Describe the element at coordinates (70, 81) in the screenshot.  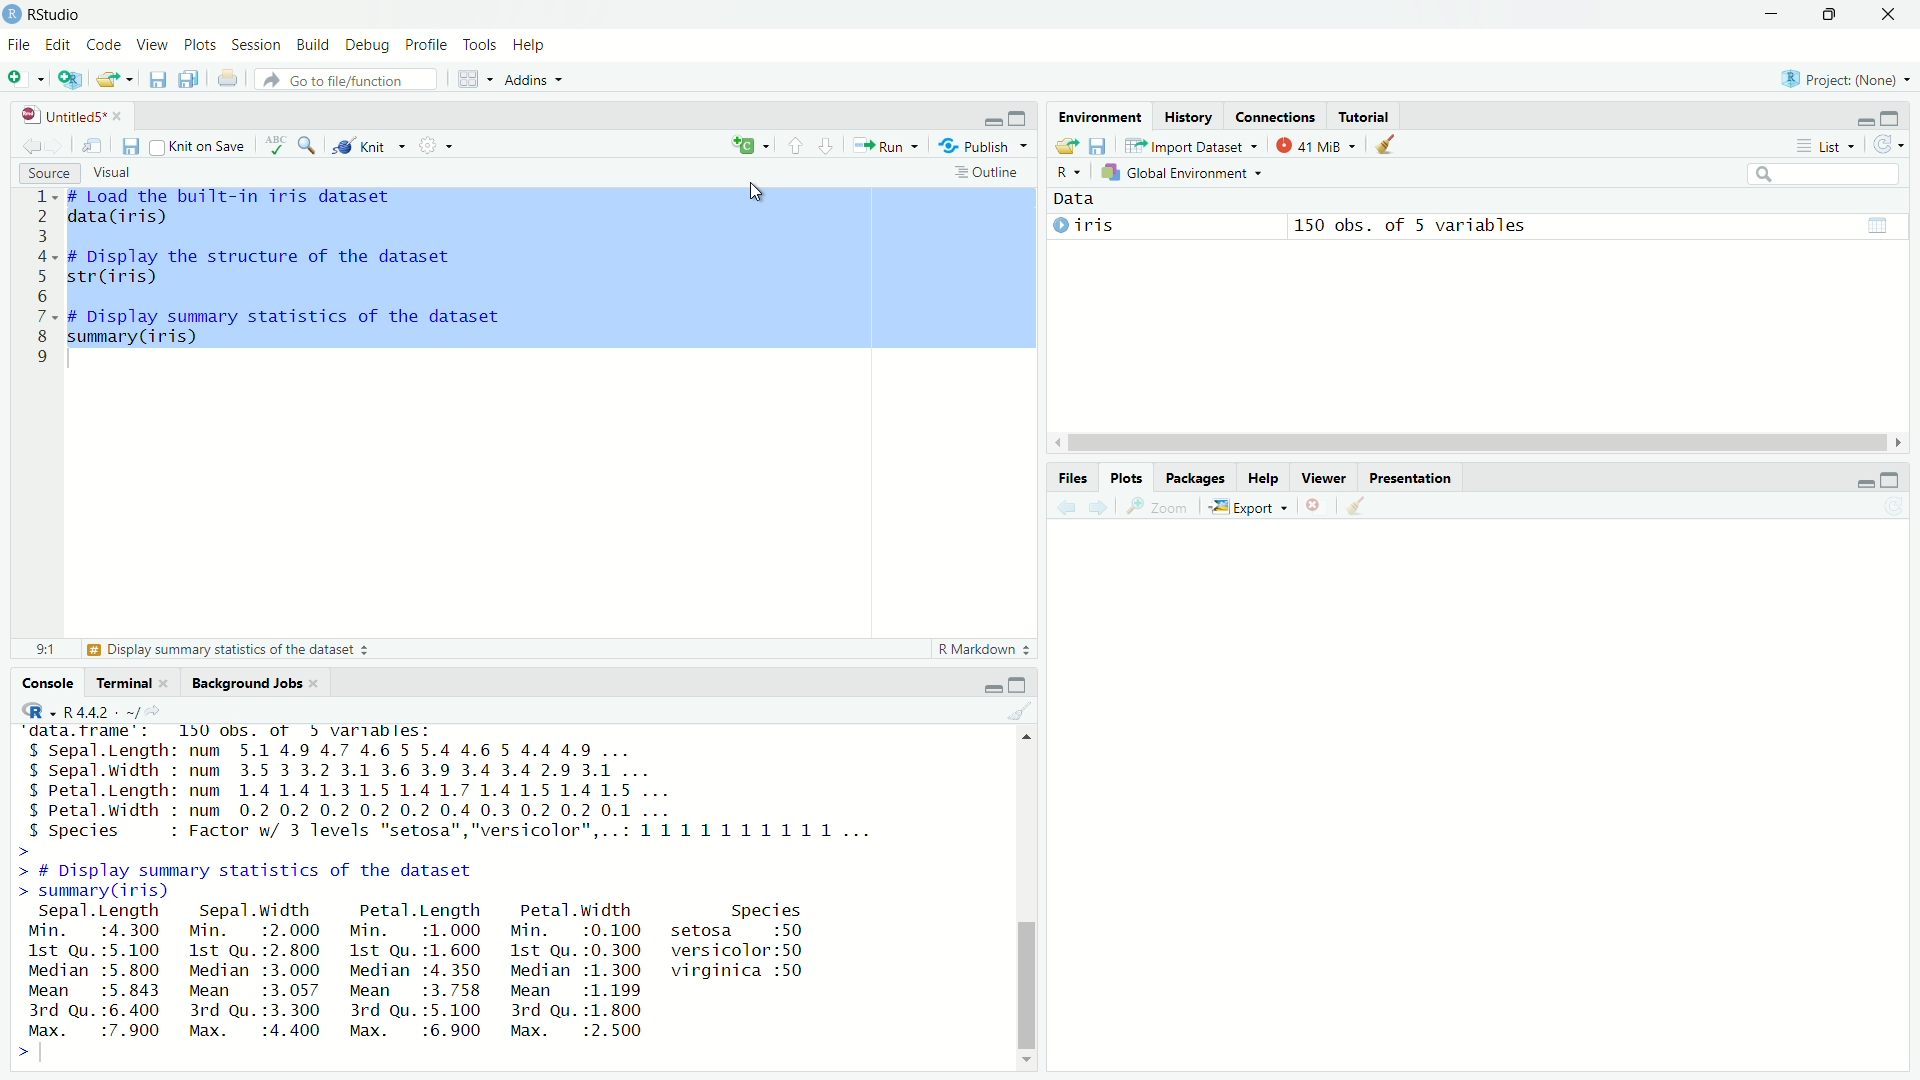
I see `Create new project` at that location.